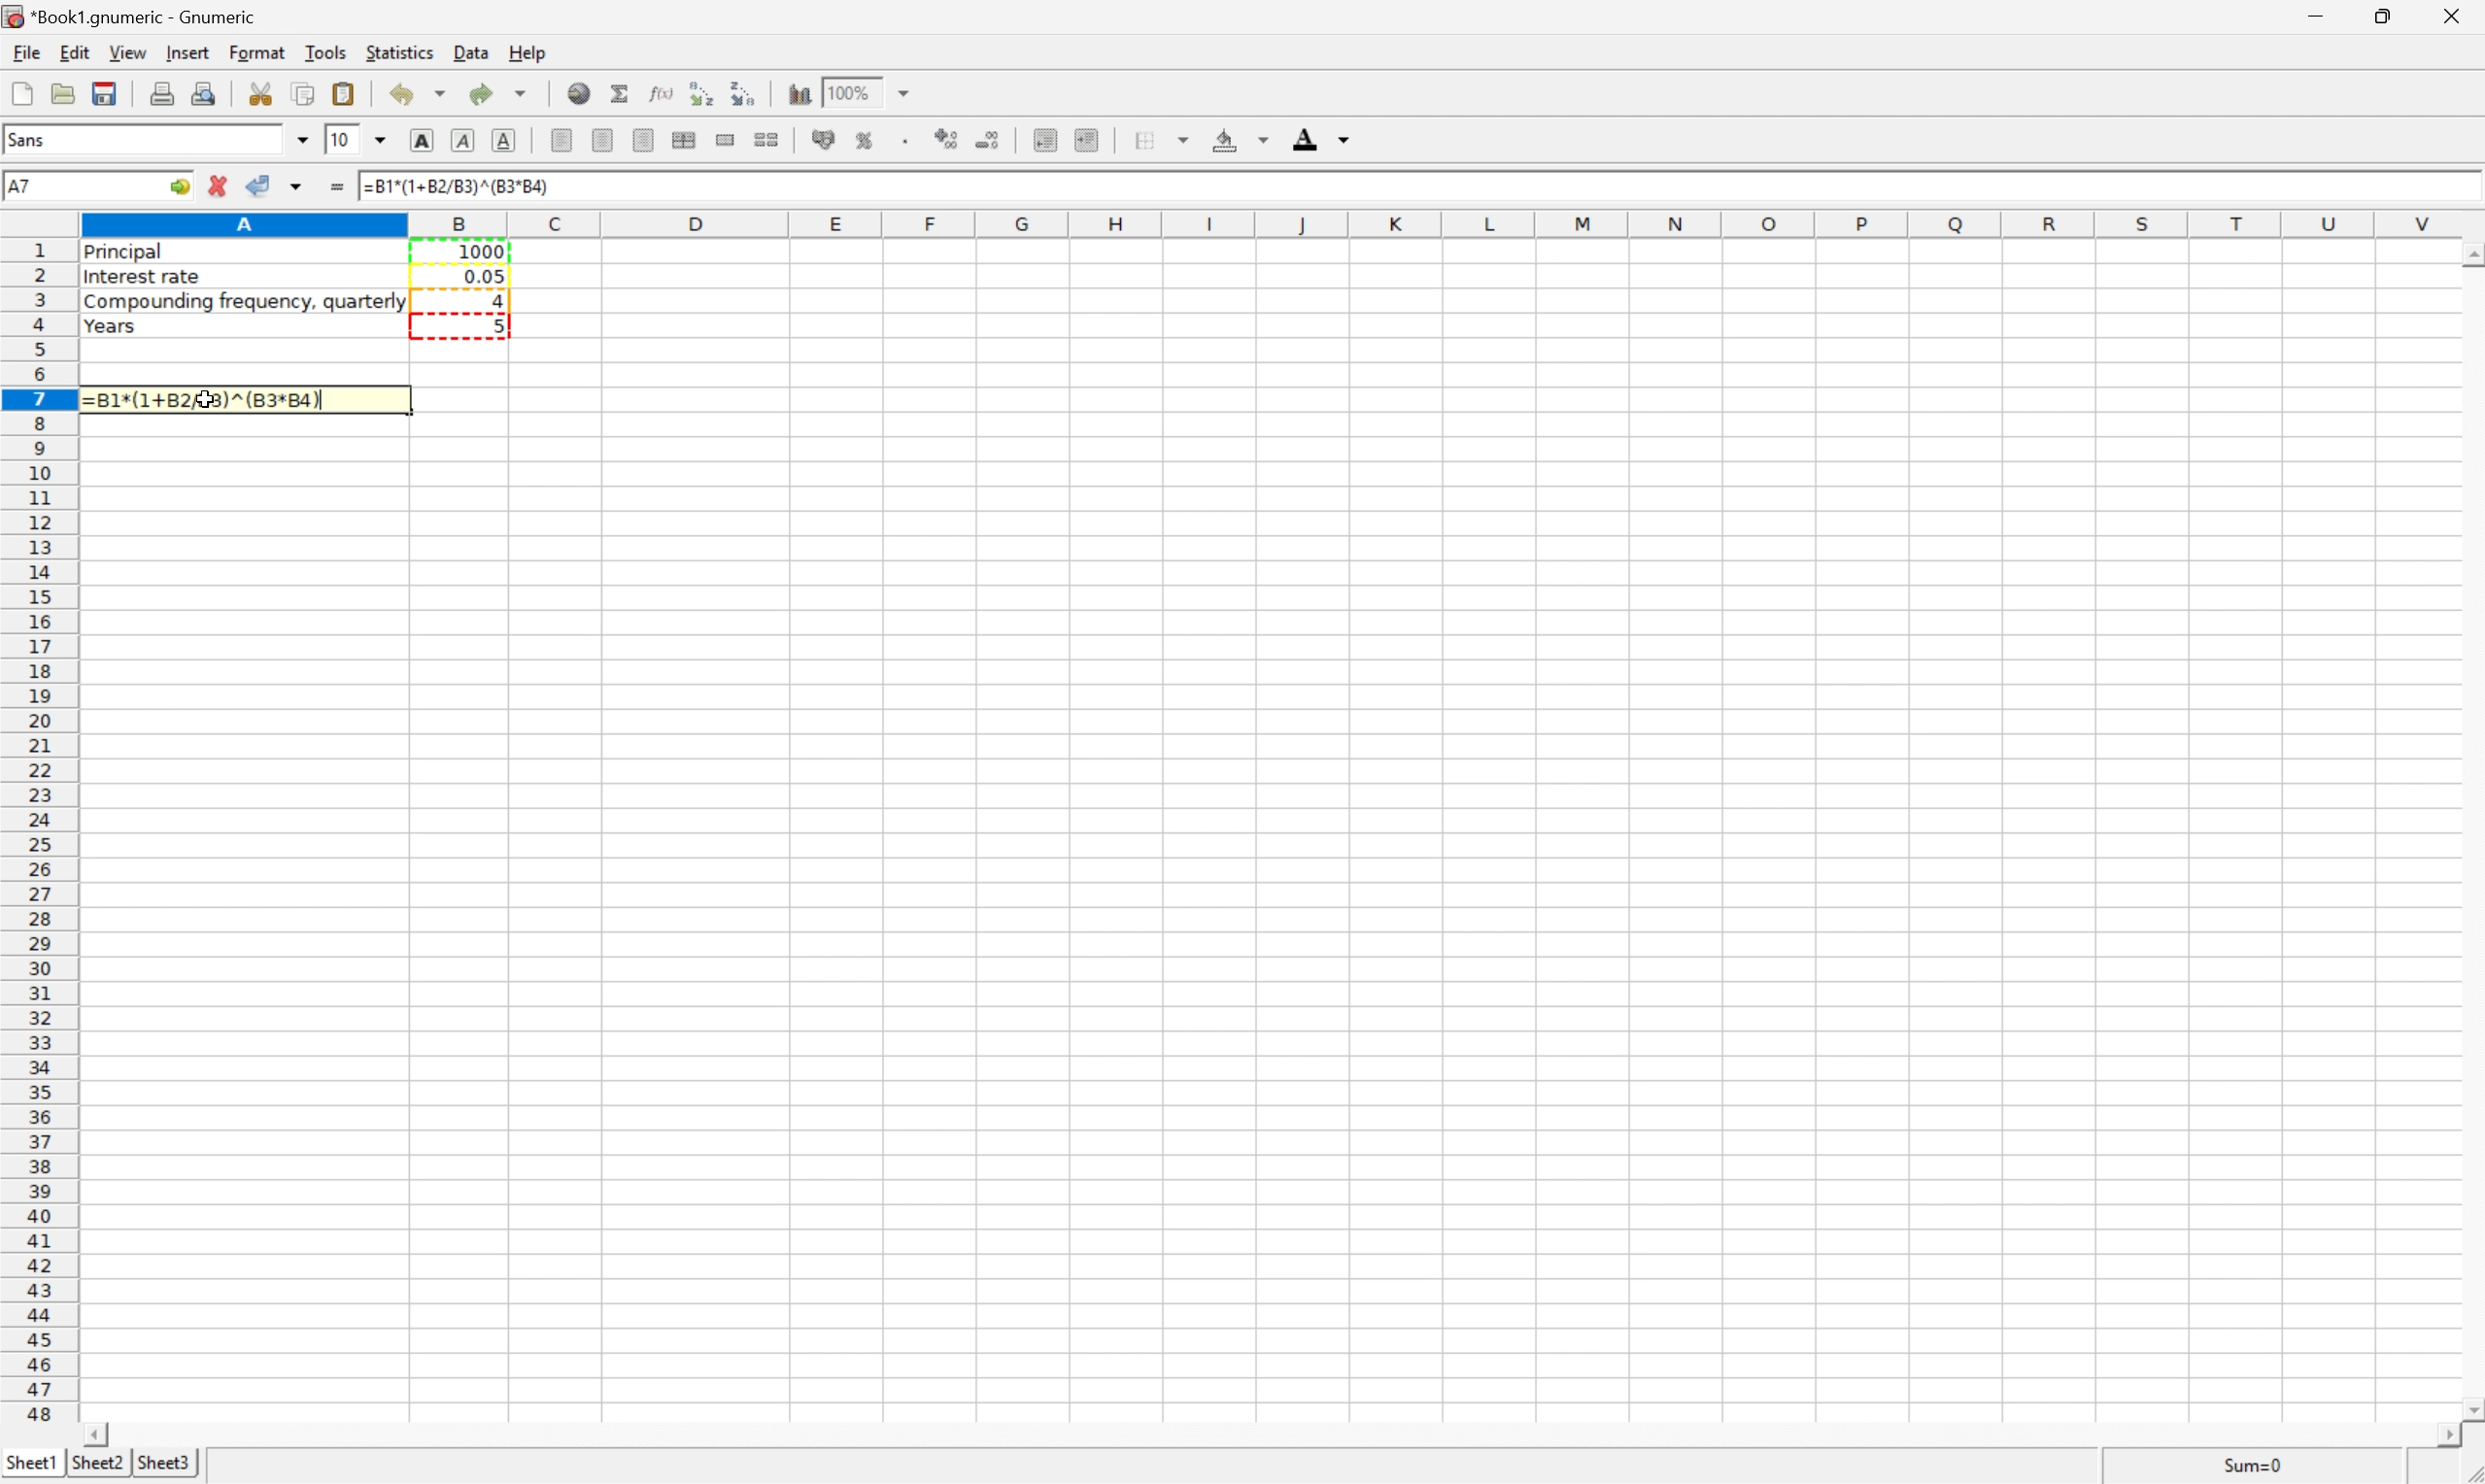 The width and height of the screenshot is (2485, 1484). Describe the element at coordinates (525, 49) in the screenshot. I see `help` at that location.